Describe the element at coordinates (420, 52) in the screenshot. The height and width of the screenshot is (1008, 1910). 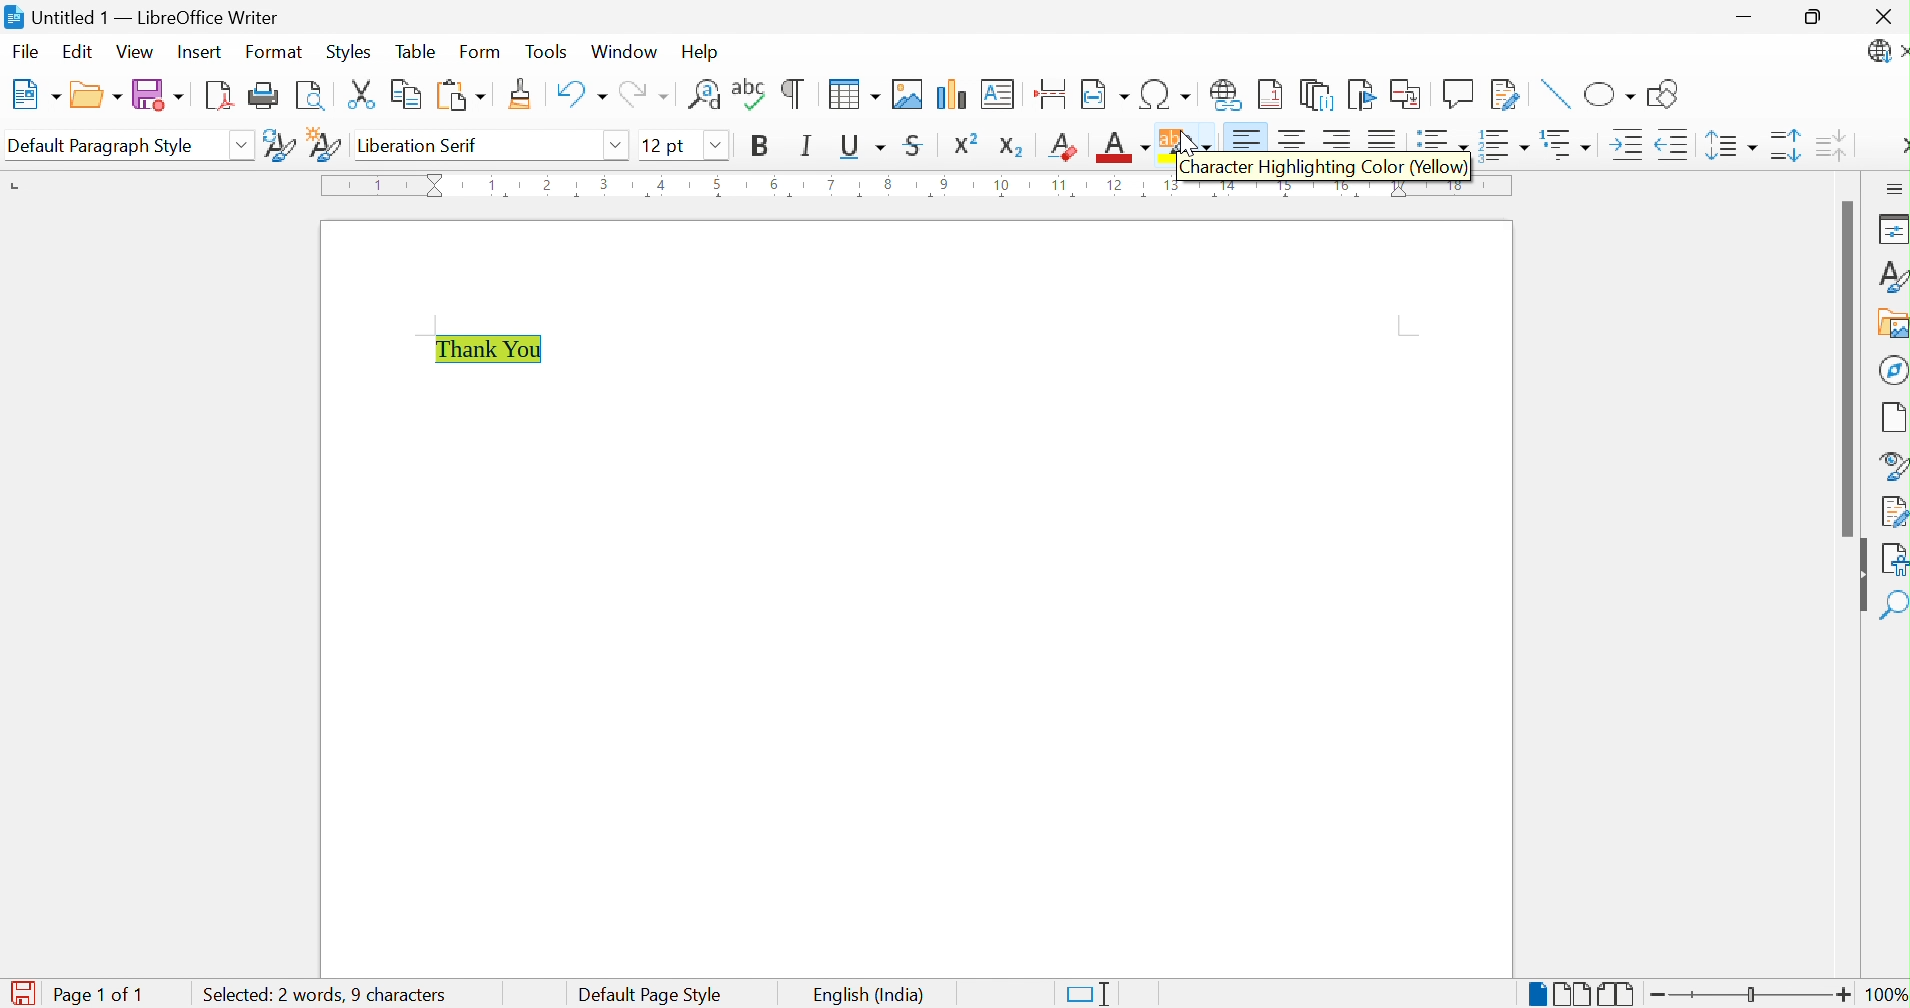
I see `Table` at that location.